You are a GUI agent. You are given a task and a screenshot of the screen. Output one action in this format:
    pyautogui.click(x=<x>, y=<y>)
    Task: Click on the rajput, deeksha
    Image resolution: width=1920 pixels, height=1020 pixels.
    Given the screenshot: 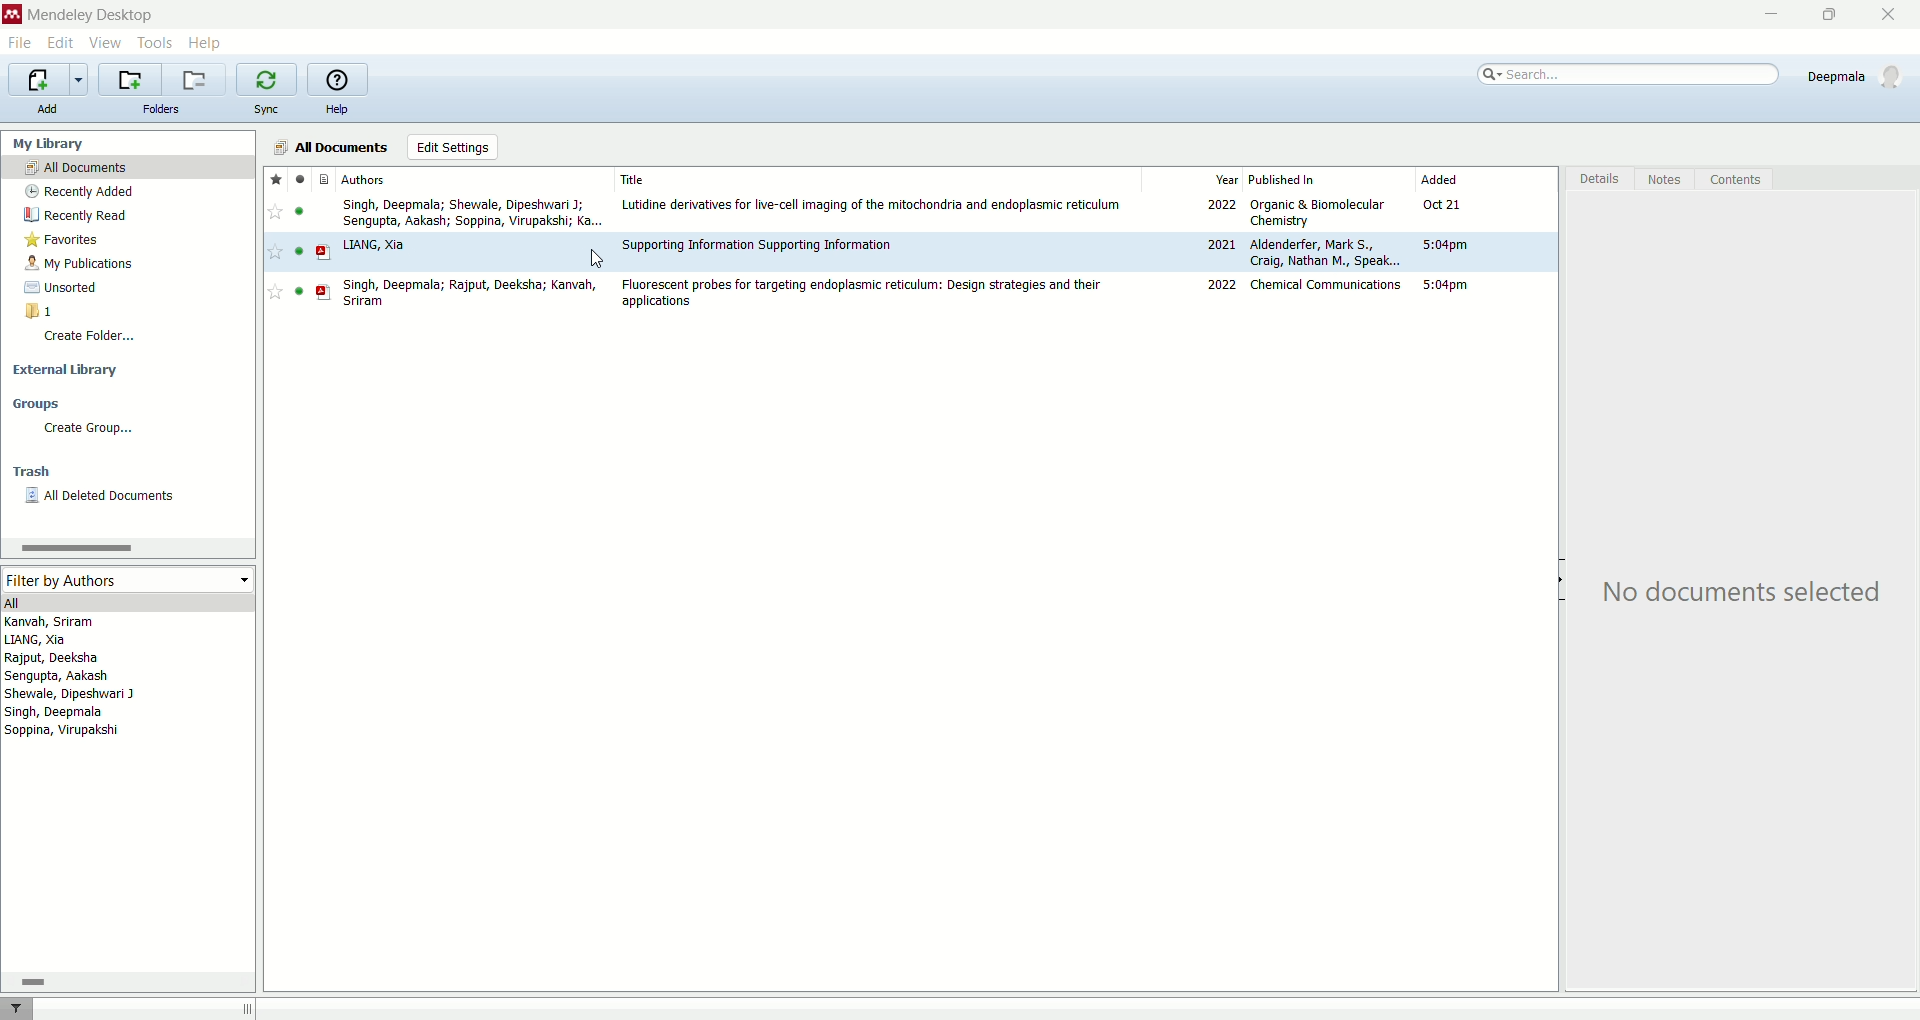 What is the action you would take?
    pyautogui.click(x=53, y=658)
    